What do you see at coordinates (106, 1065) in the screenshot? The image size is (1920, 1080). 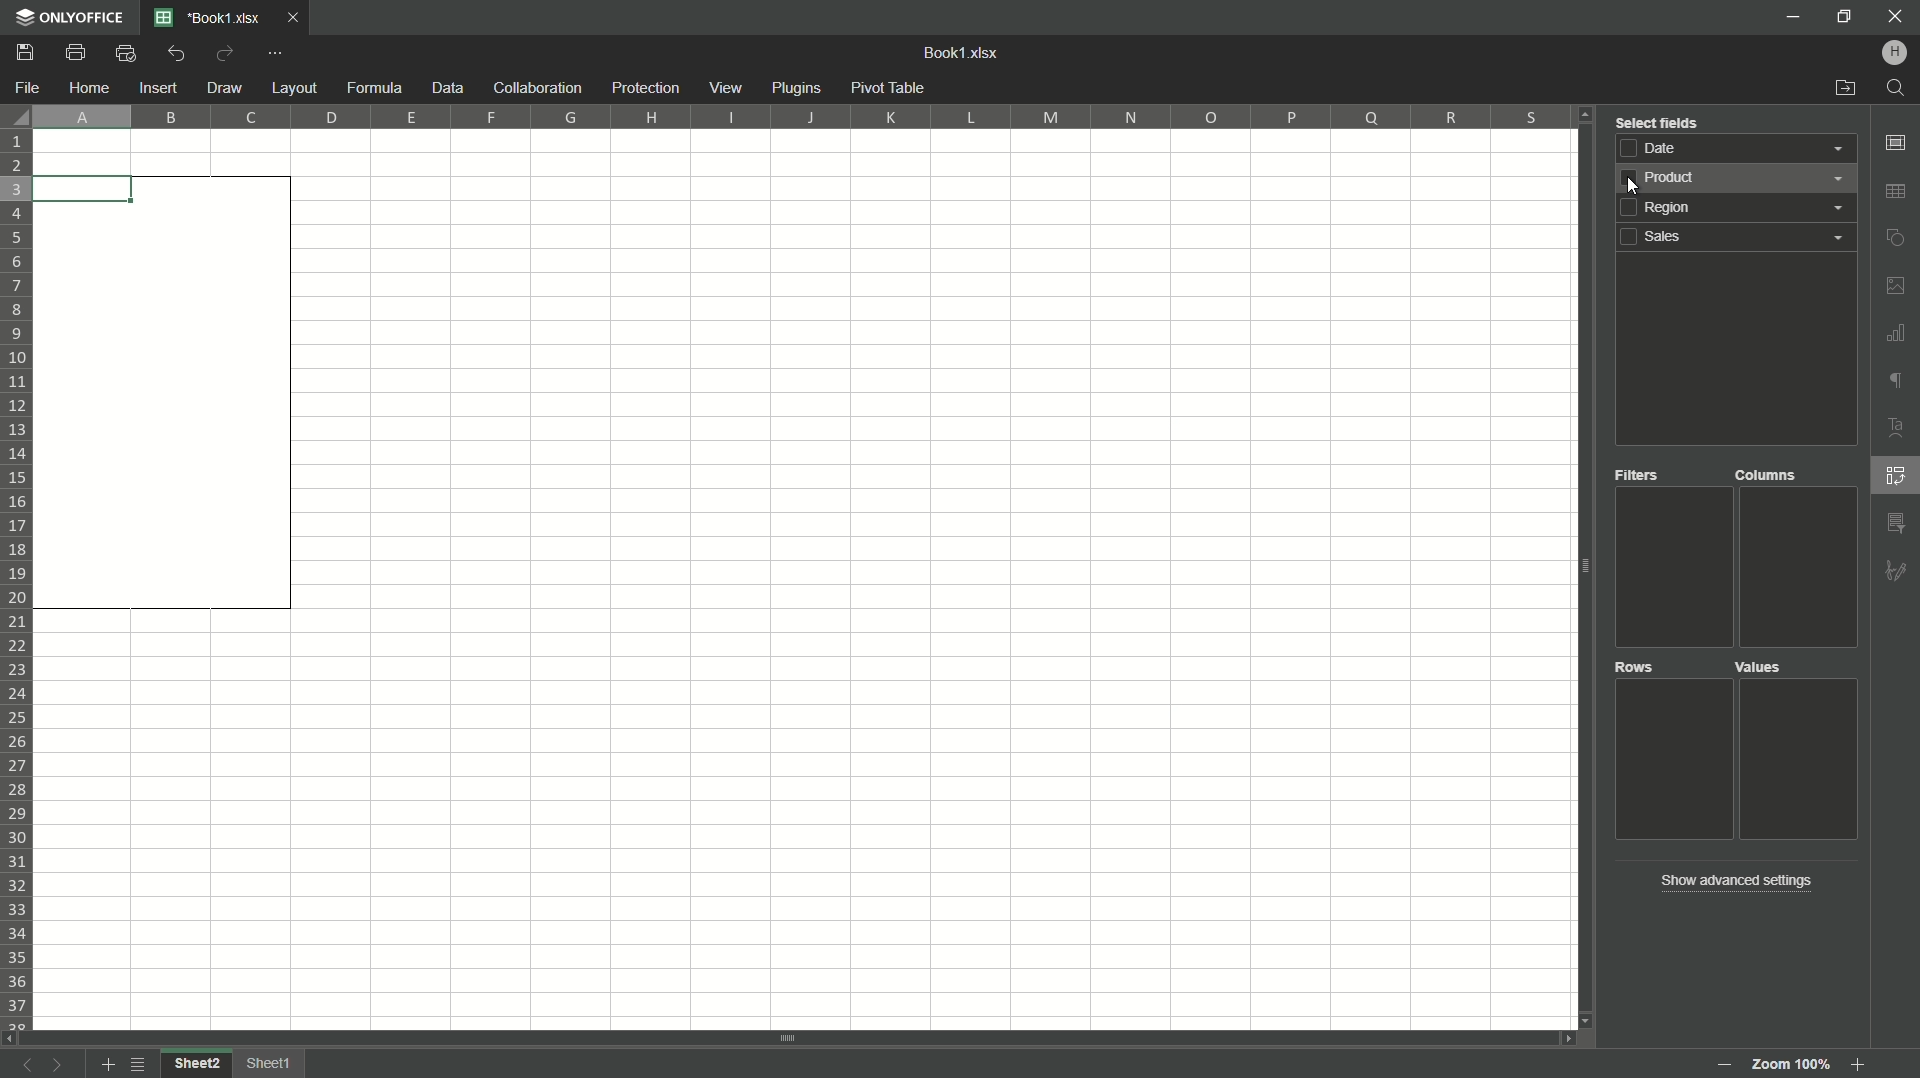 I see `add sheet` at bounding box center [106, 1065].